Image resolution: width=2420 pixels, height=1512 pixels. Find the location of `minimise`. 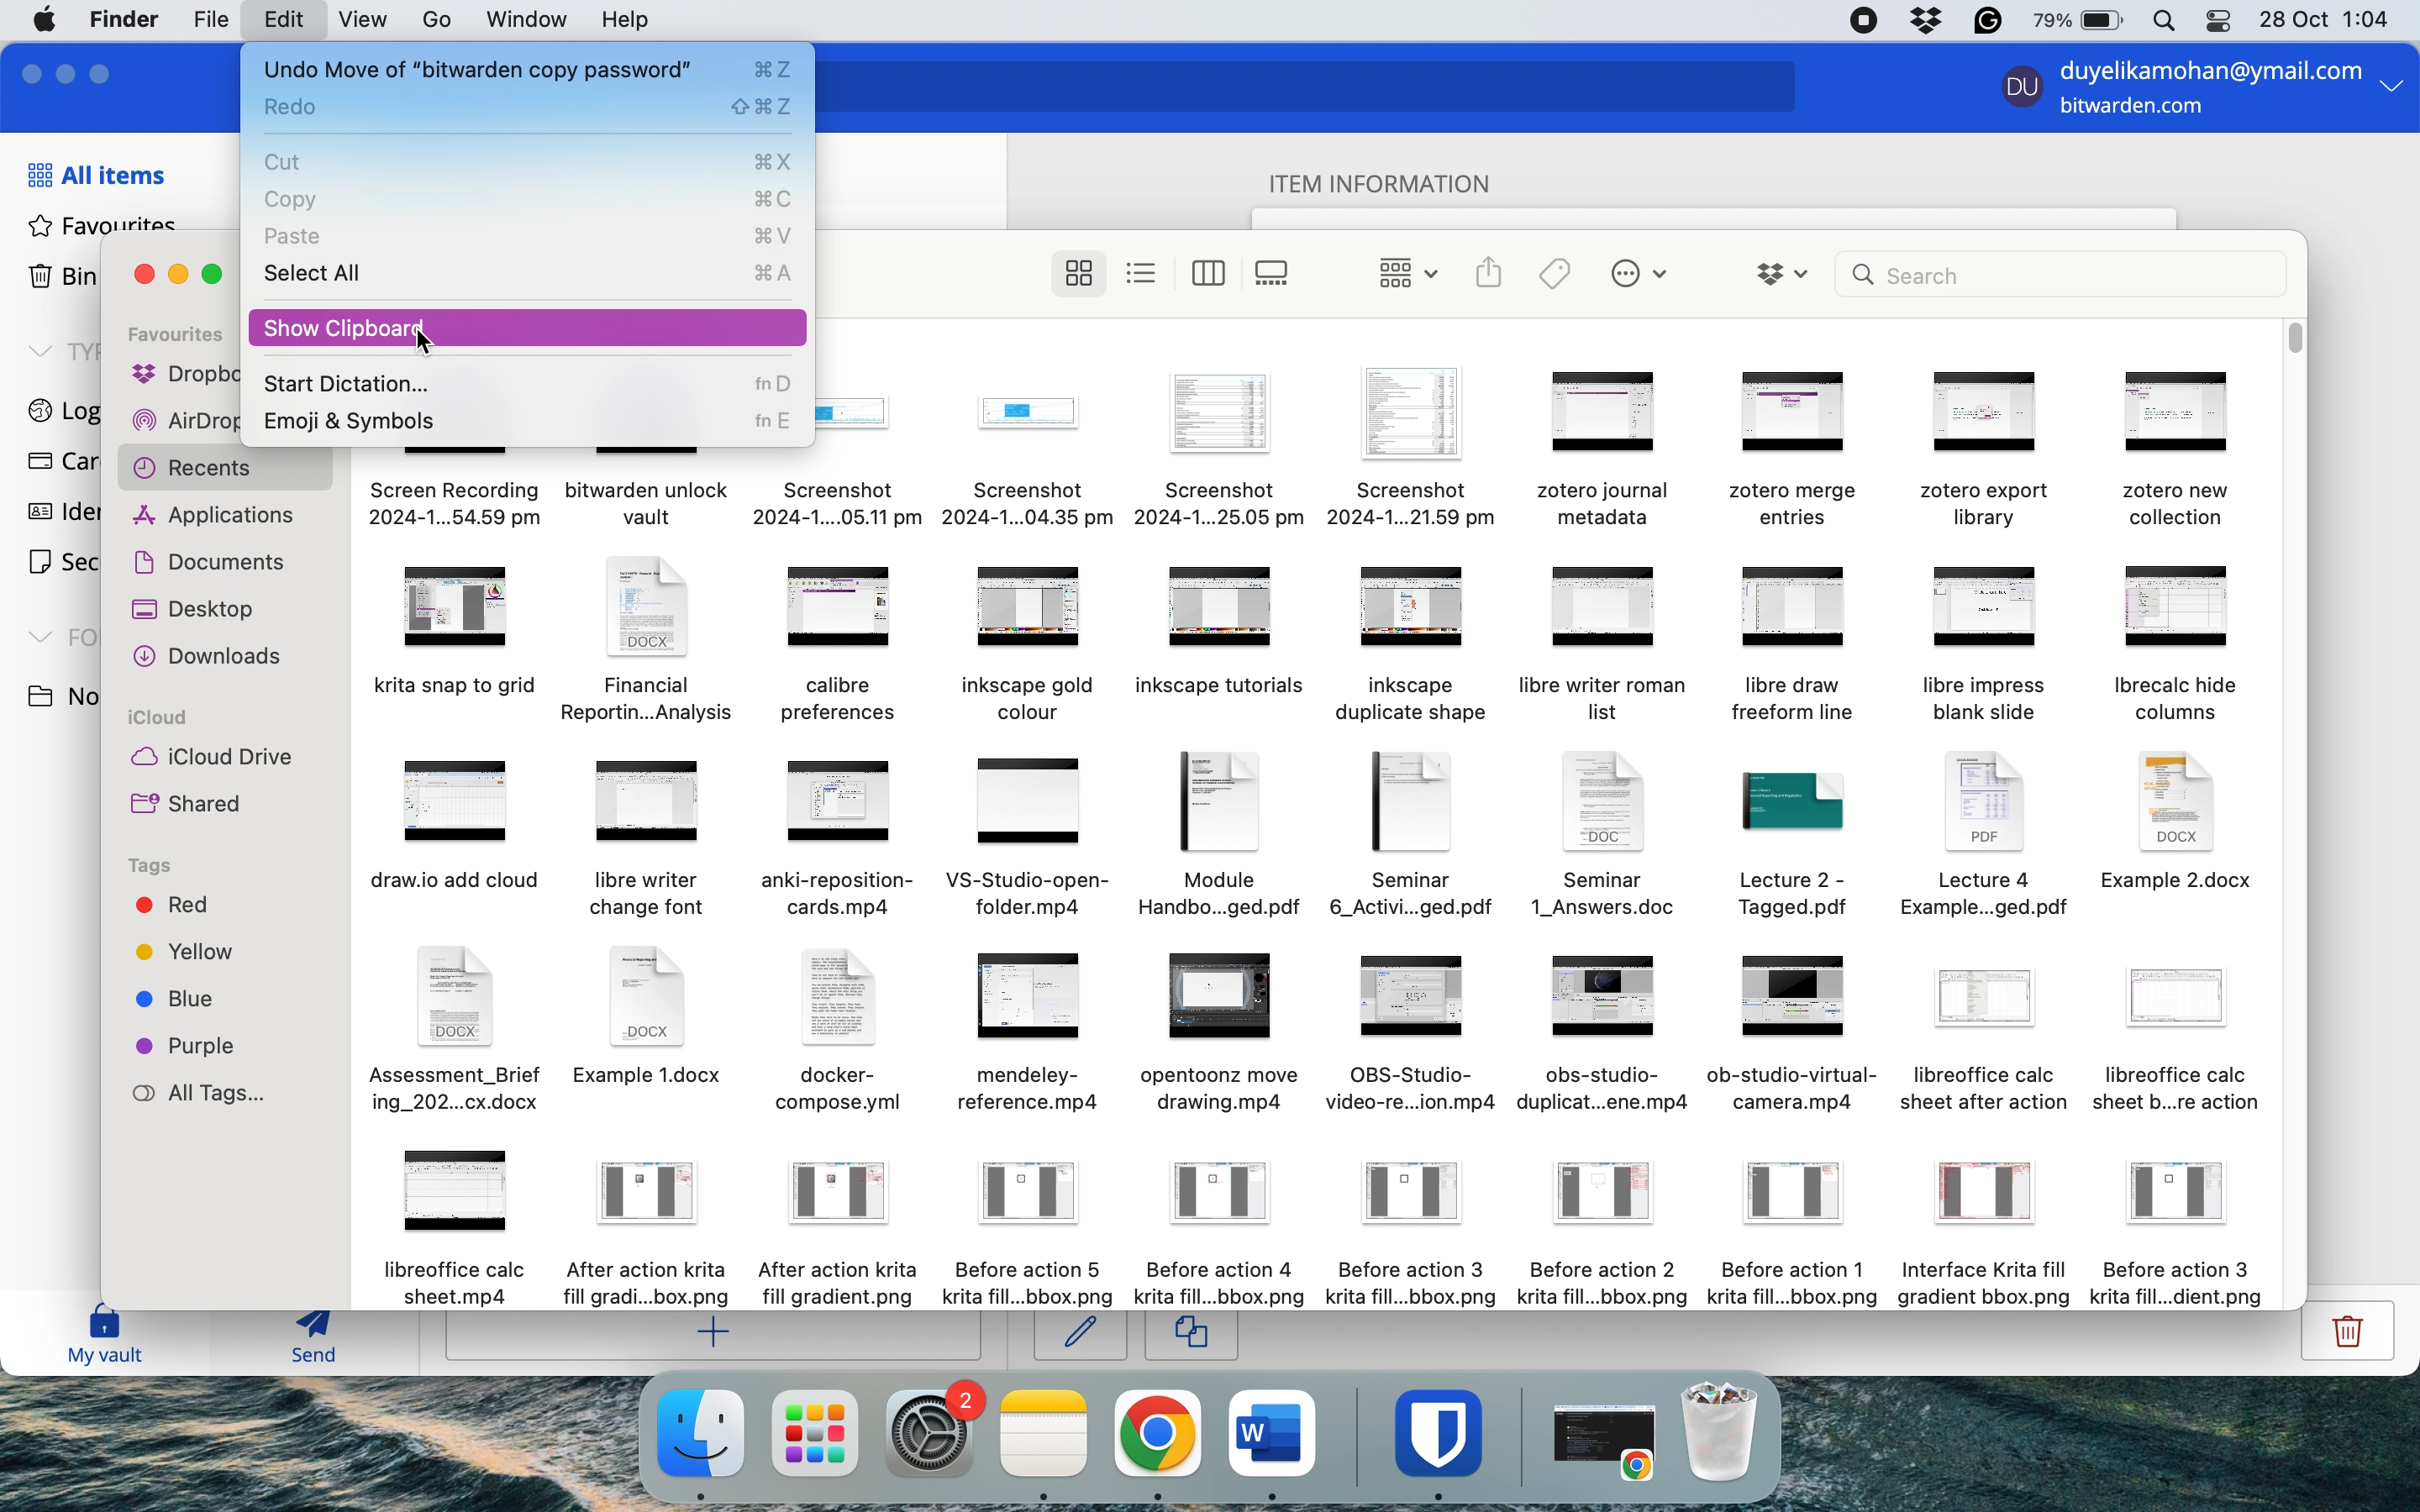

minimise is located at coordinates (183, 273).